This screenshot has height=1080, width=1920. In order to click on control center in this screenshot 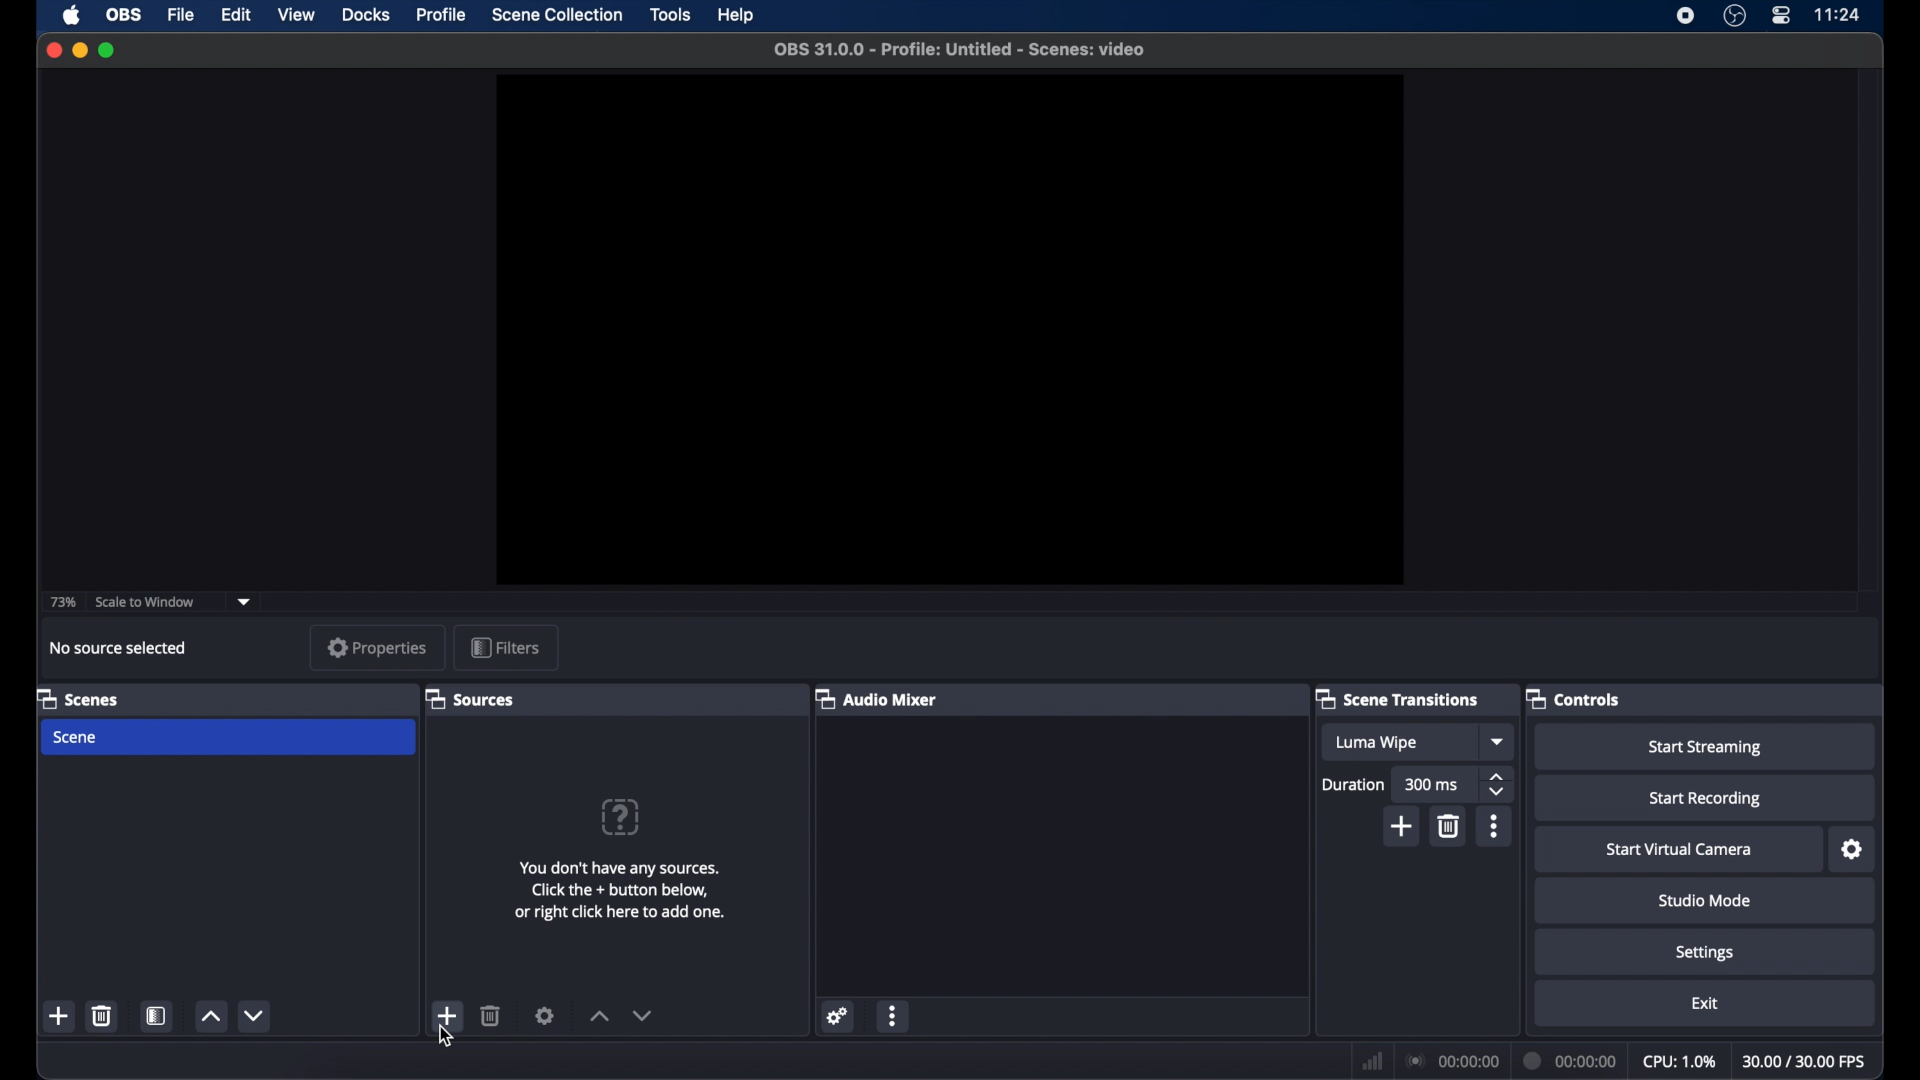, I will do `click(1780, 16)`.